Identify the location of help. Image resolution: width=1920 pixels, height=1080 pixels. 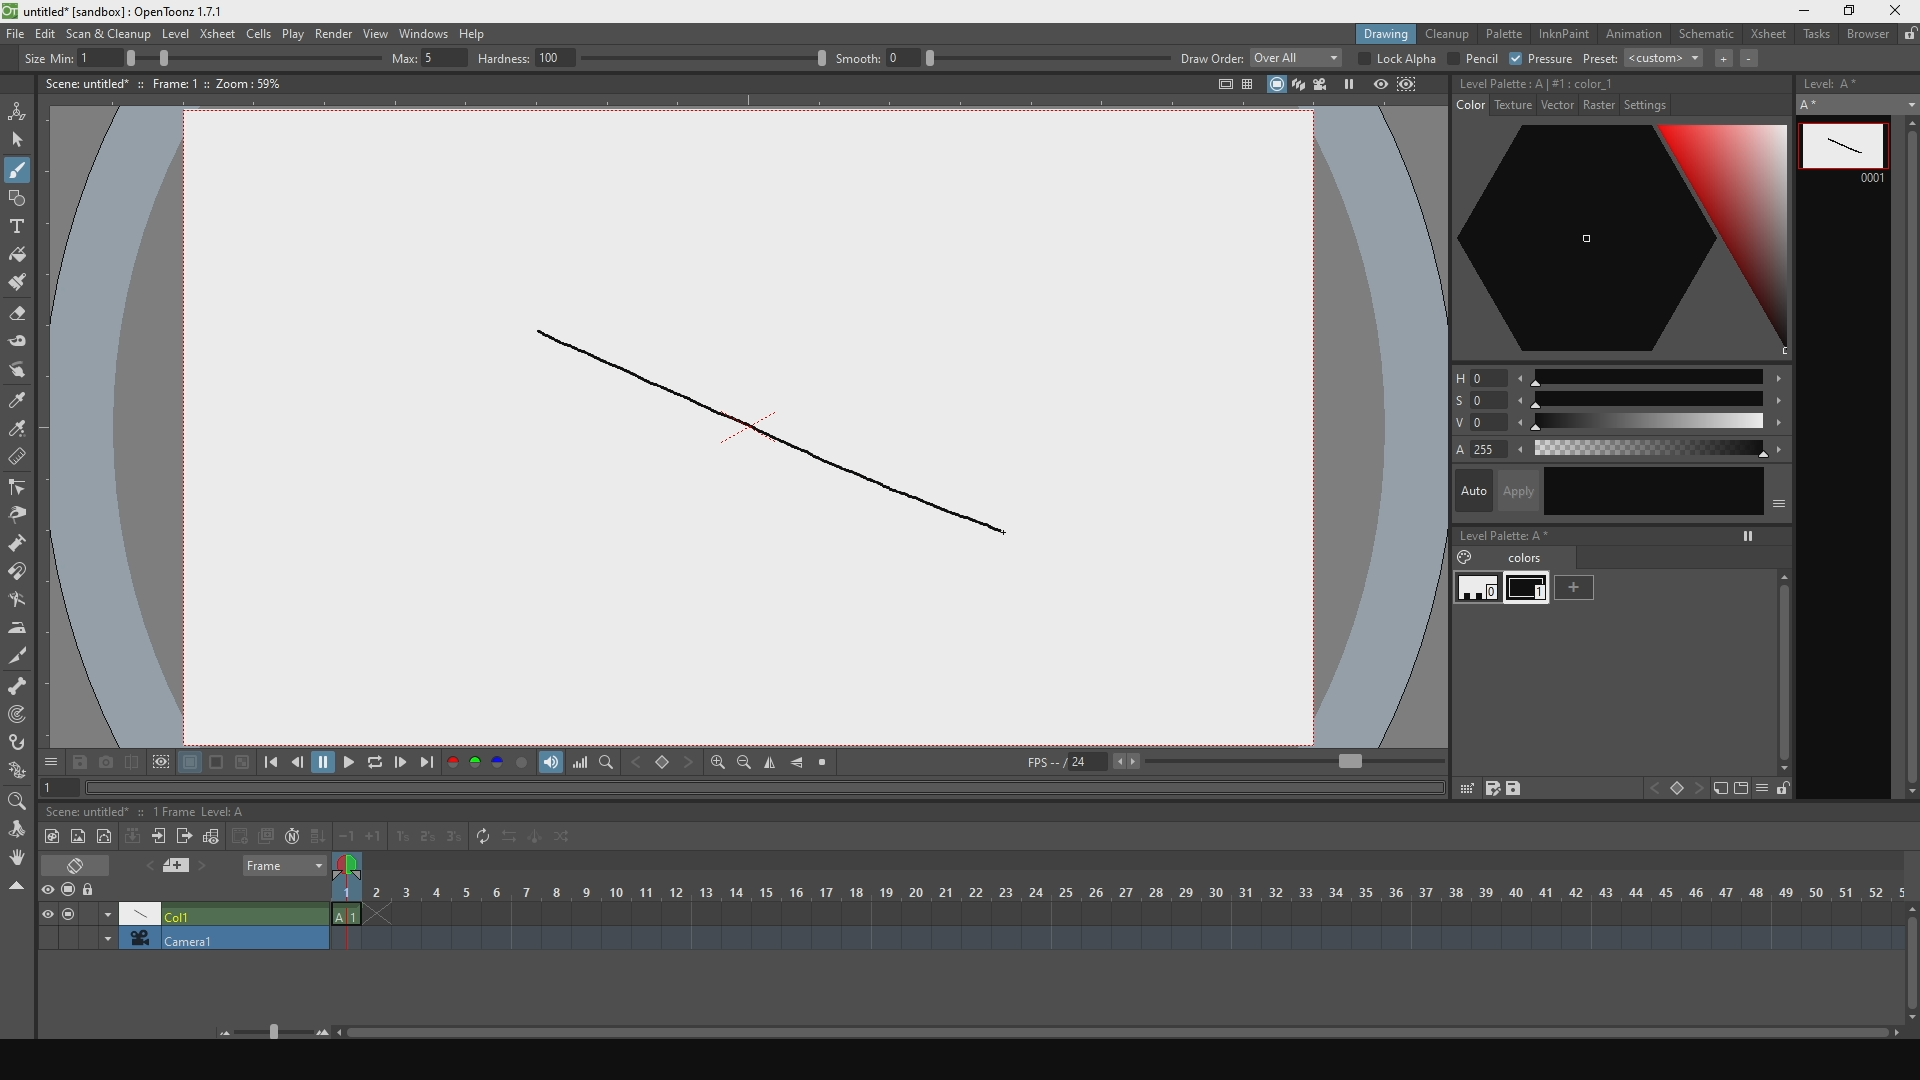
(480, 30).